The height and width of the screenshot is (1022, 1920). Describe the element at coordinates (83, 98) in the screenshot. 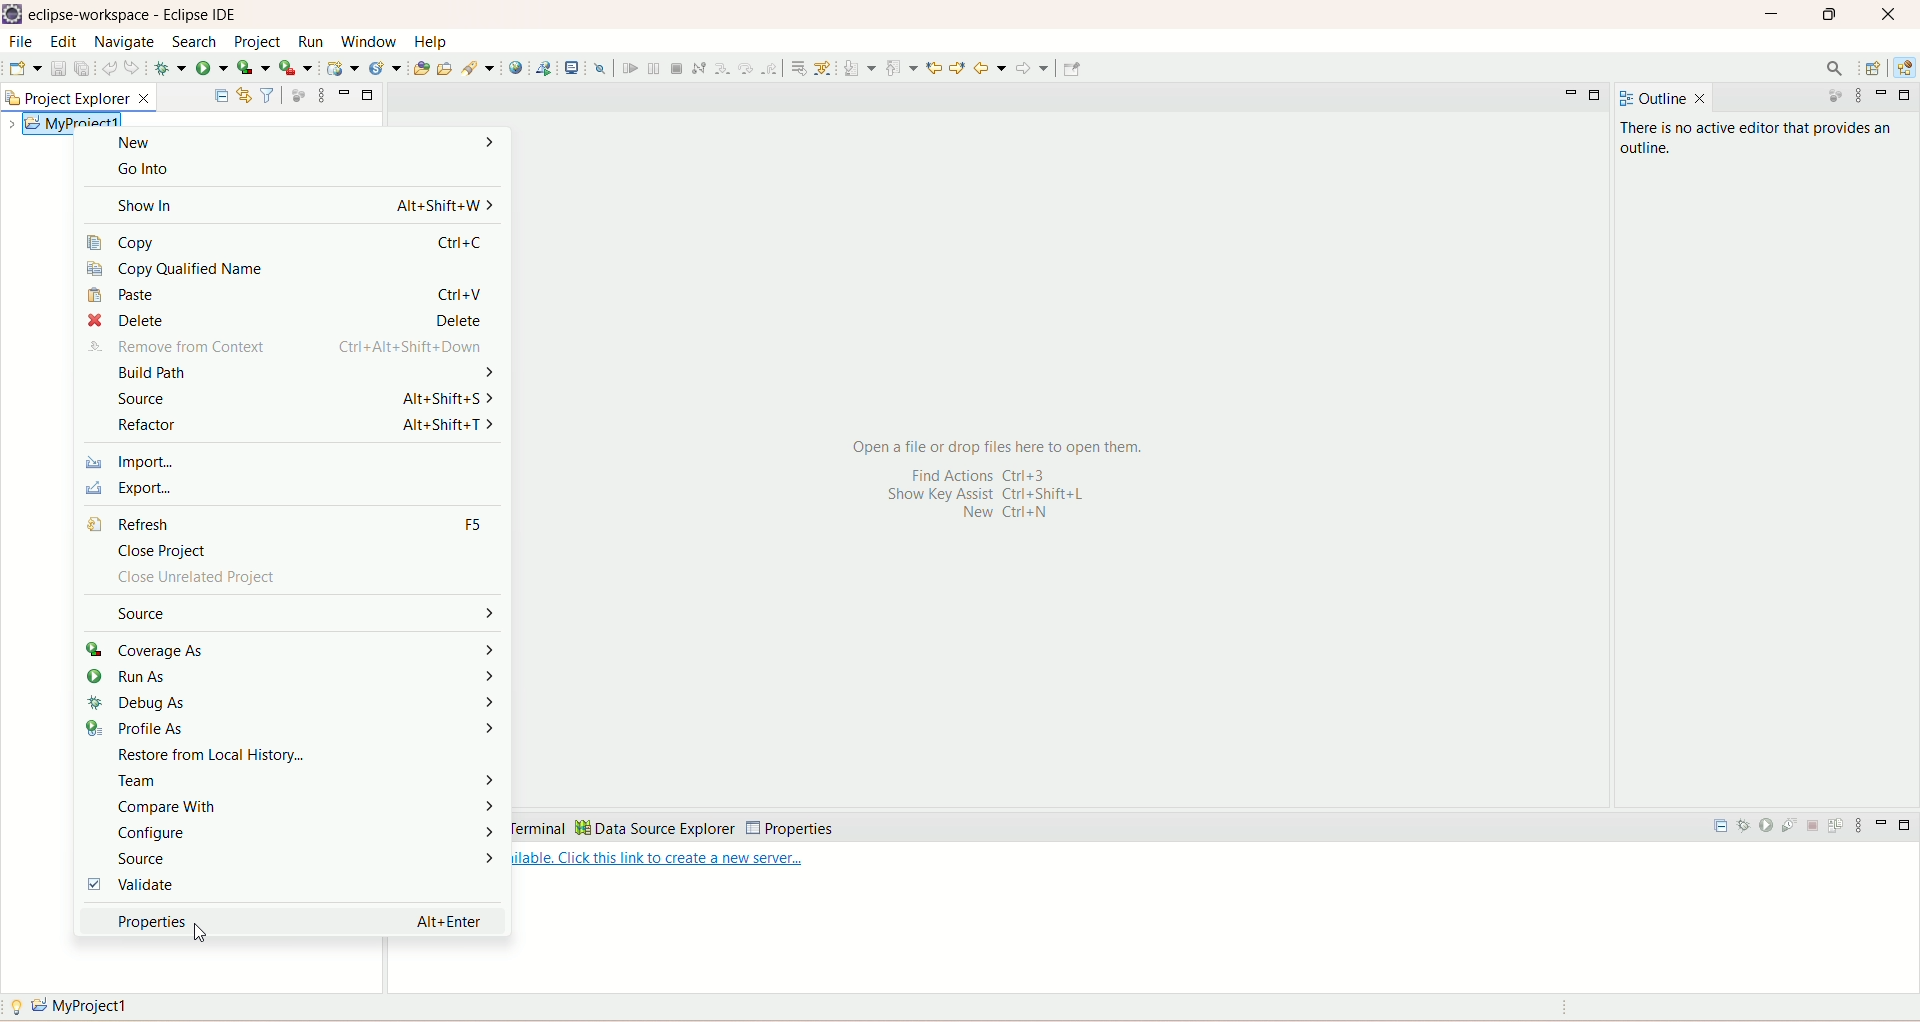

I see `project explorer` at that location.